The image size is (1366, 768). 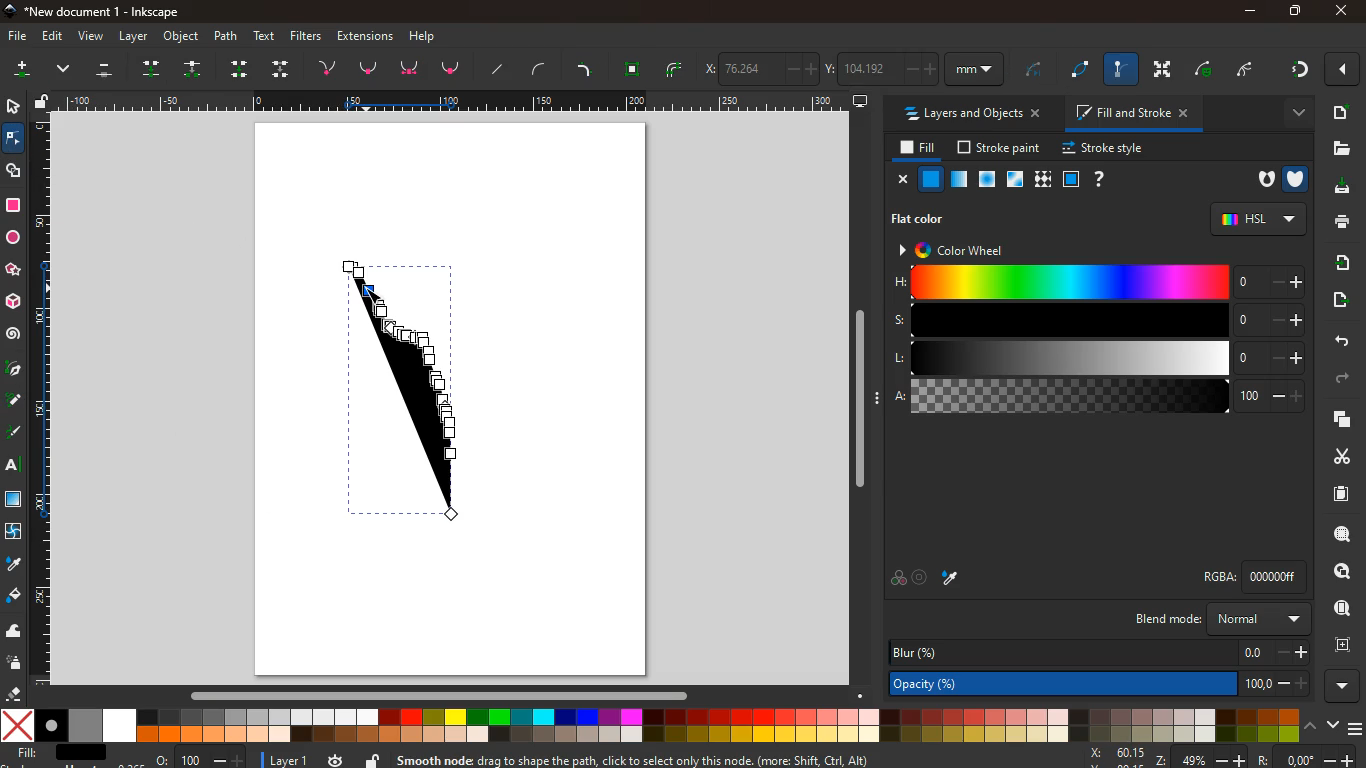 I want to click on normal, so click(x=931, y=179).